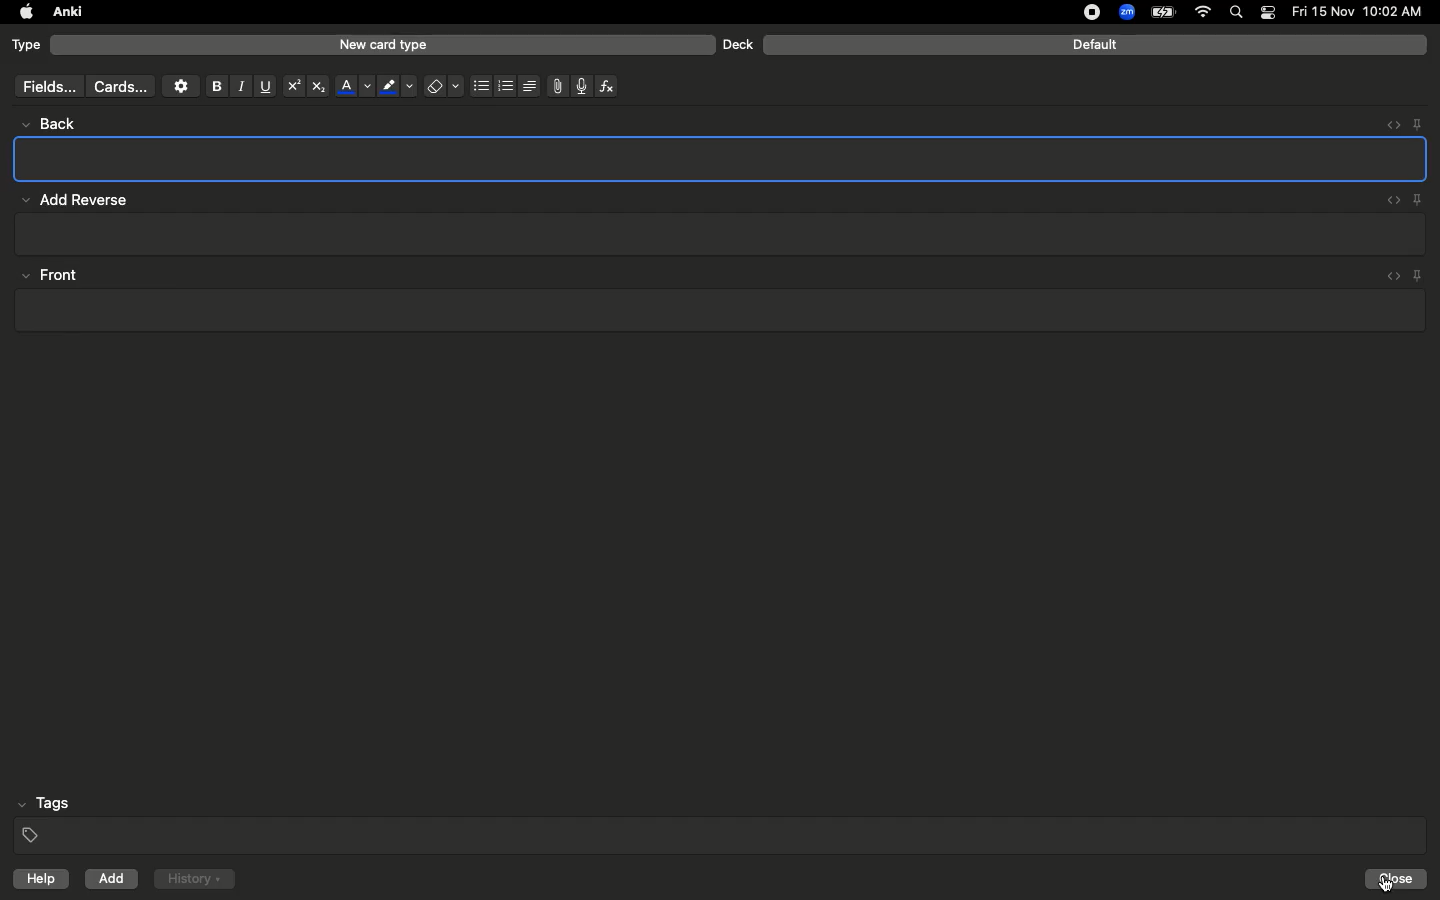 The height and width of the screenshot is (900, 1440). I want to click on Default, so click(1095, 45).